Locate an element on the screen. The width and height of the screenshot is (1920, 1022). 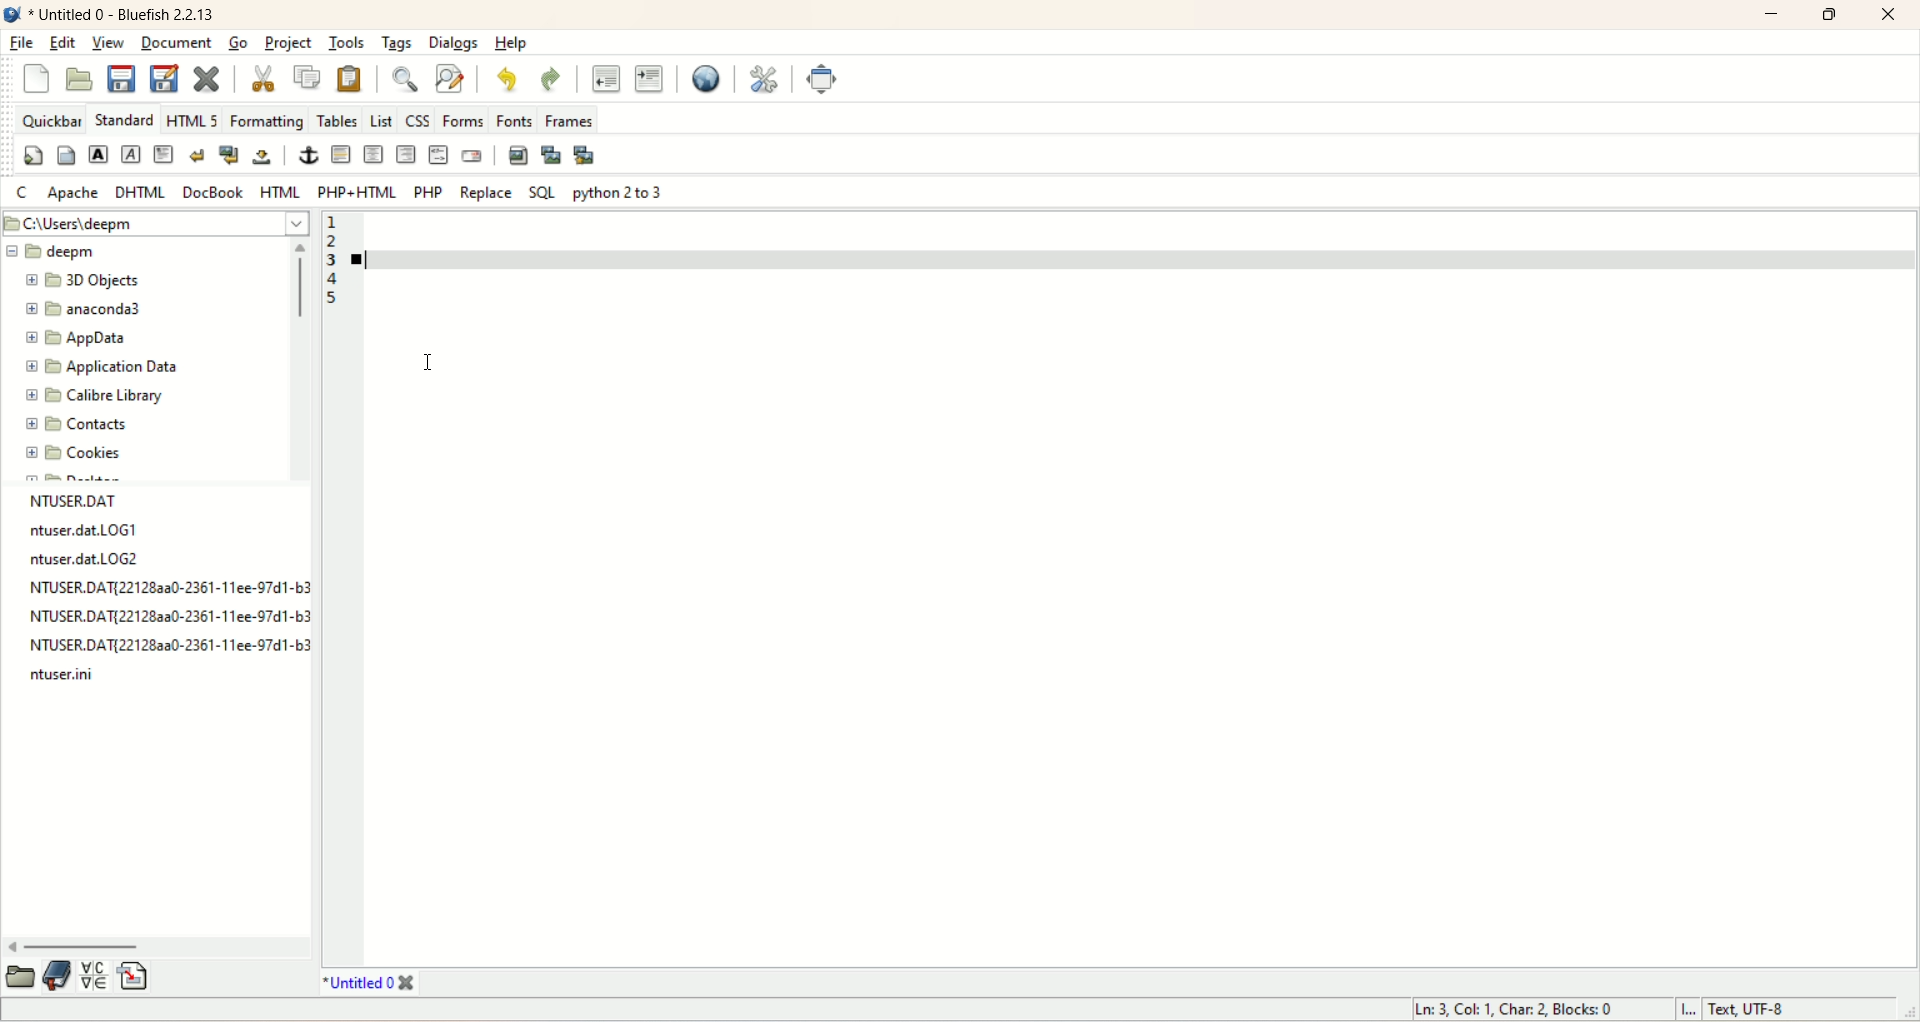
calibre is located at coordinates (90, 398).